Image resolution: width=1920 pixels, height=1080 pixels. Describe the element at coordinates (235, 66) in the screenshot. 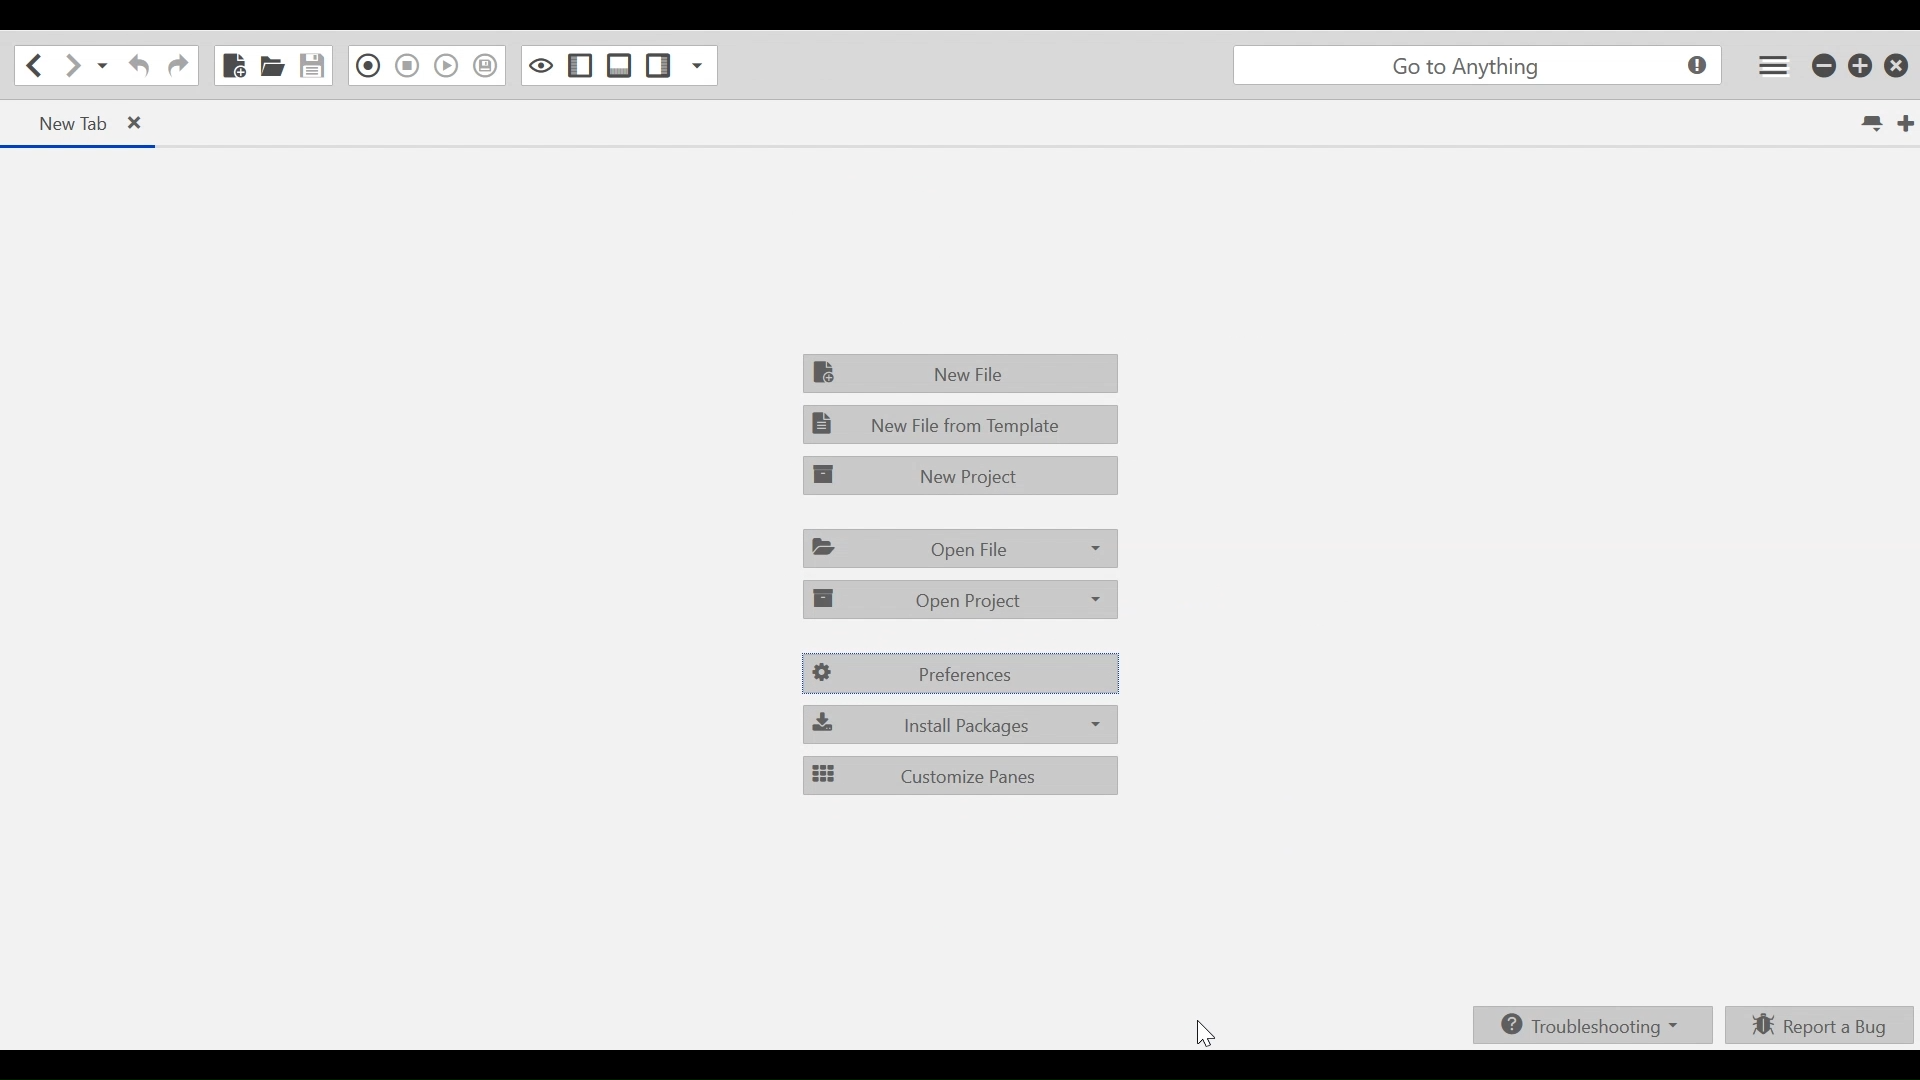

I see `New File` at that location.